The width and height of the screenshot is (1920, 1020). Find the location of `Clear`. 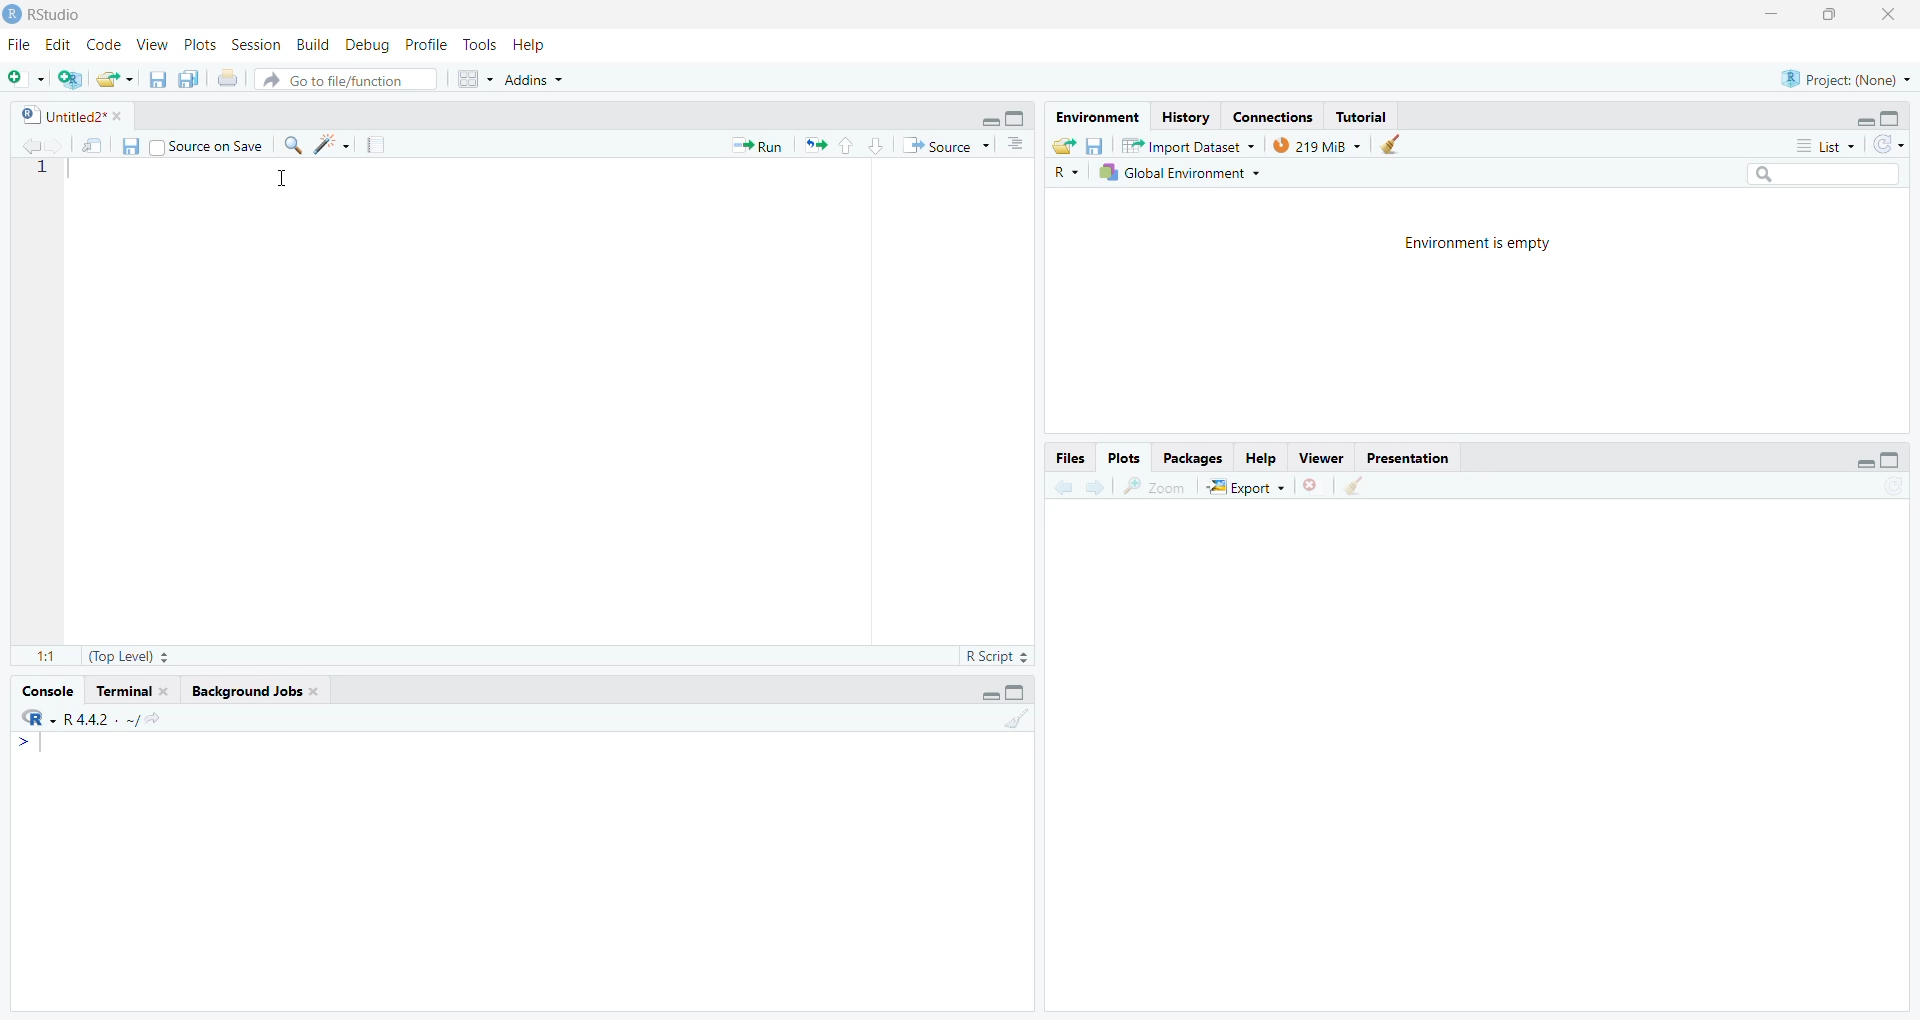

Clear is located at coordinates (1397, 144).